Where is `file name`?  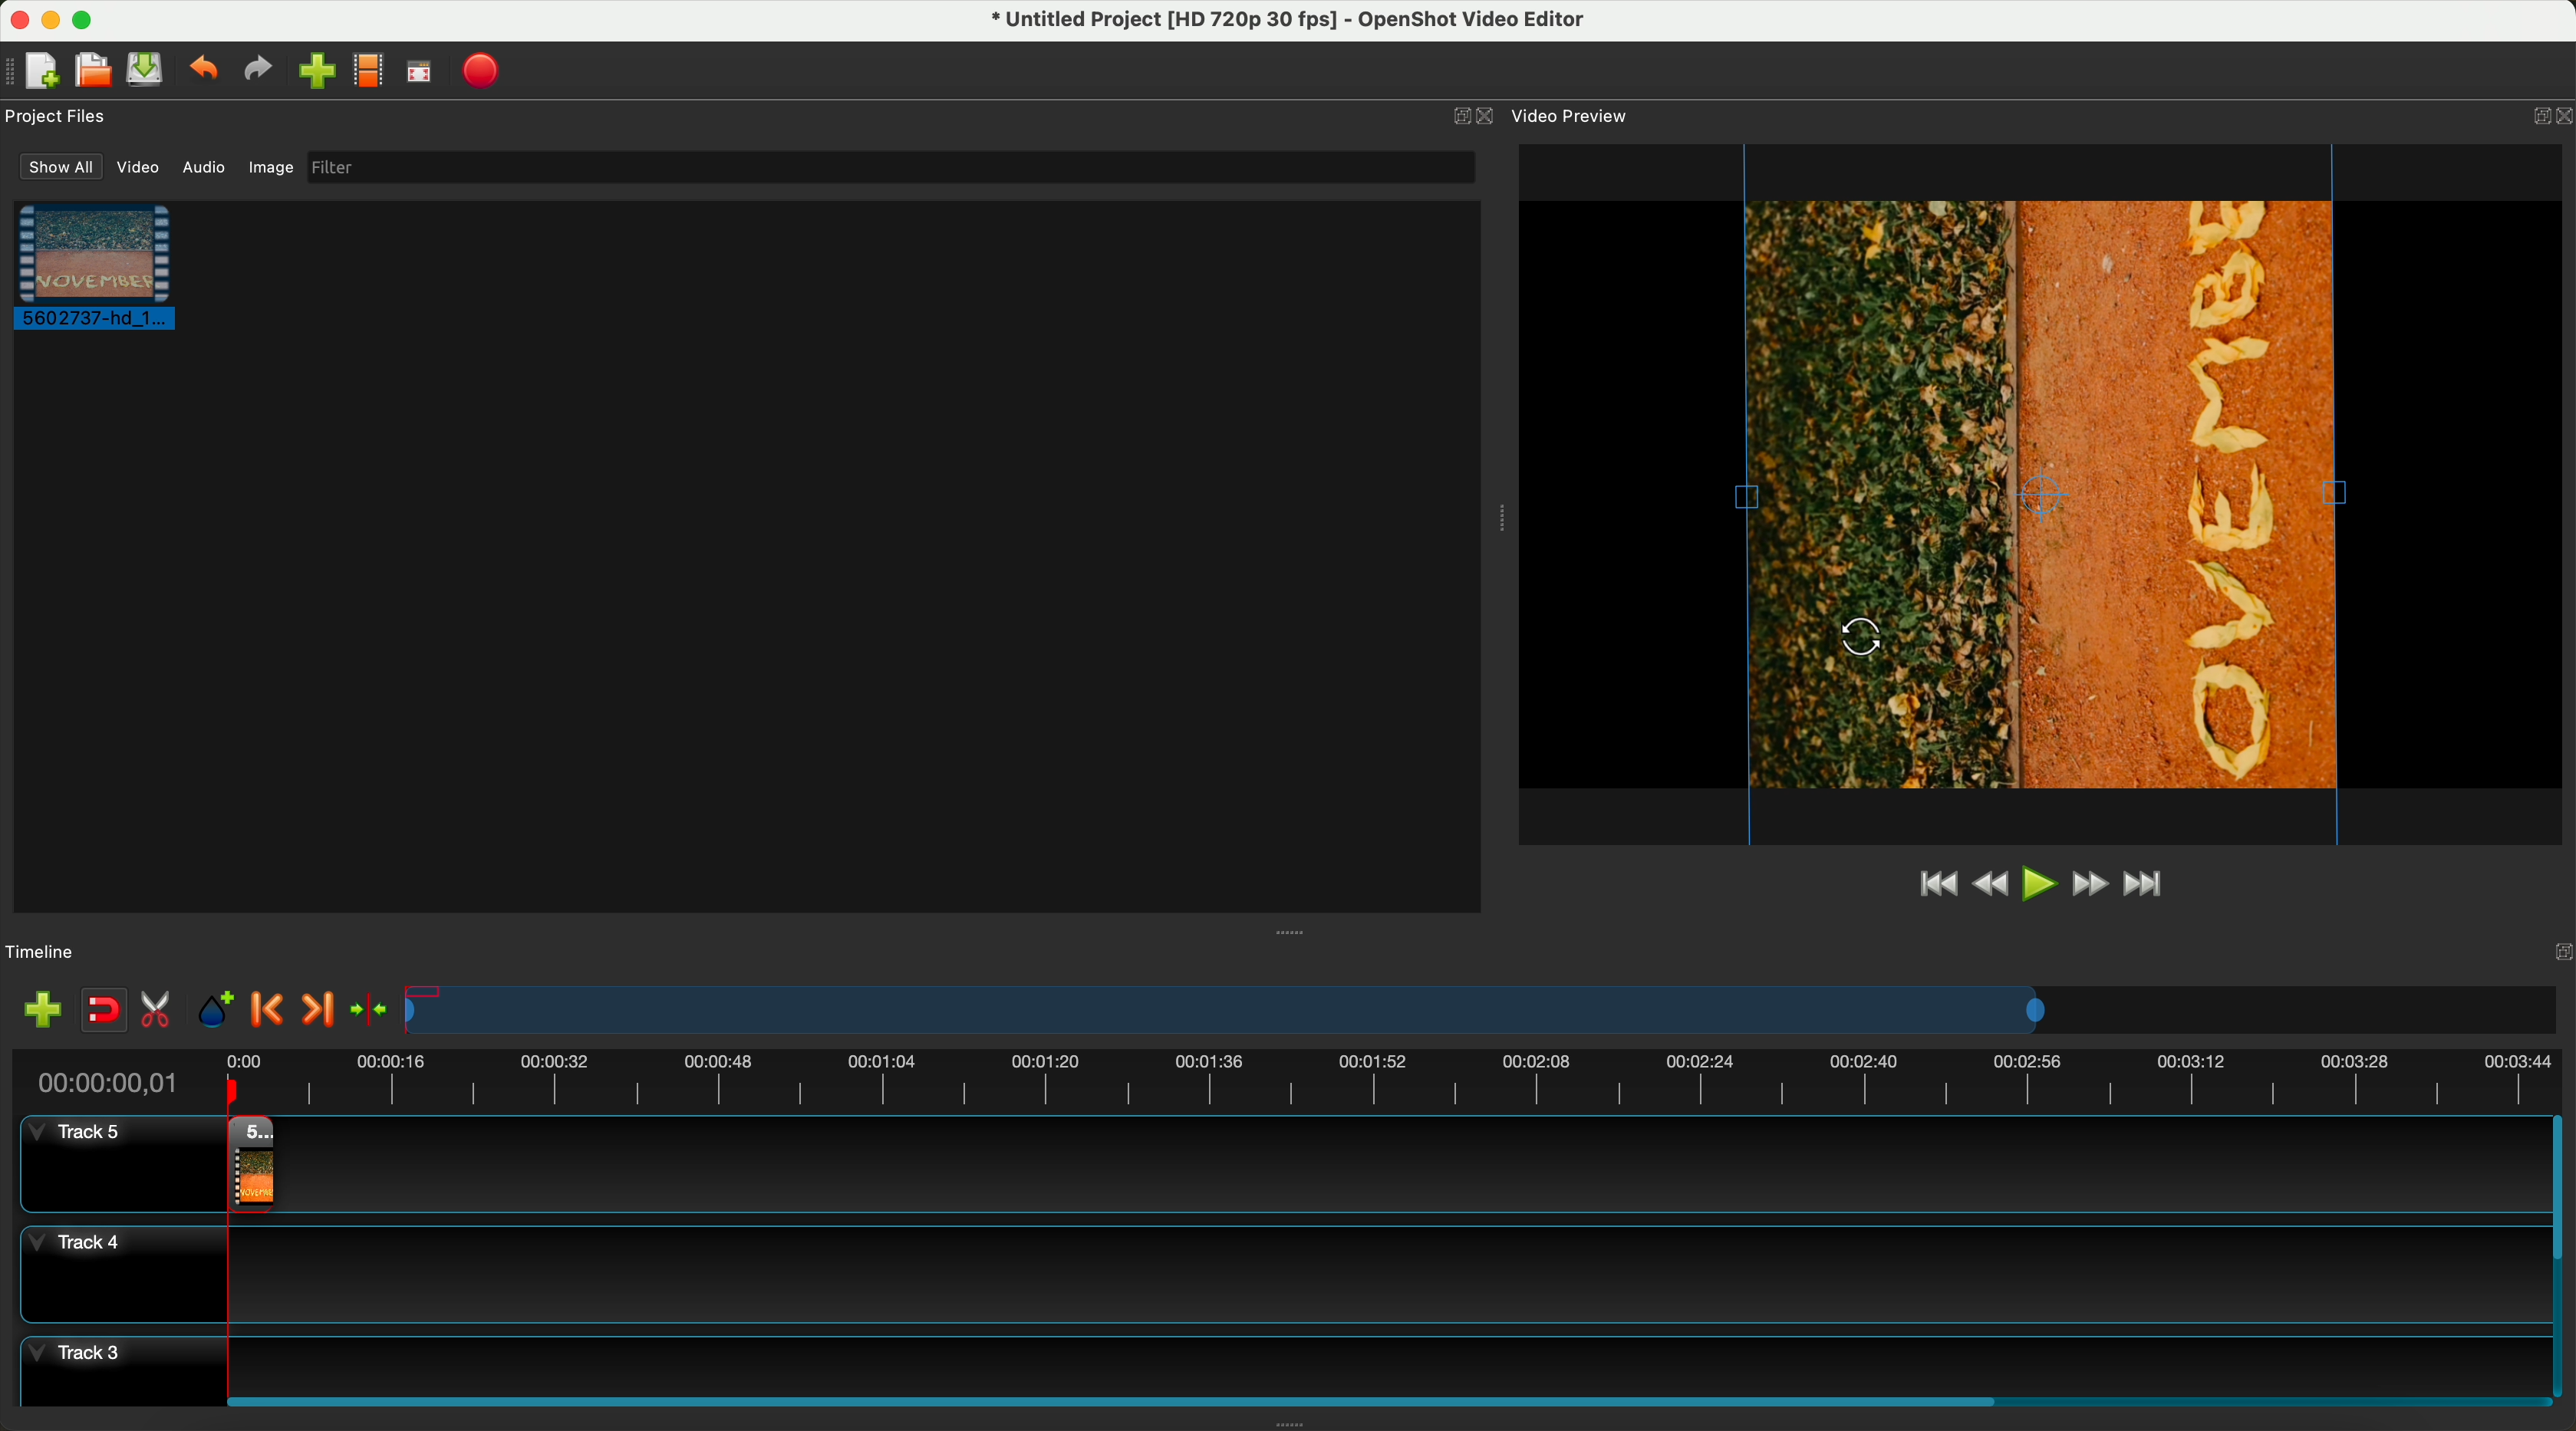 file name is located at coordinates (1297, 24).